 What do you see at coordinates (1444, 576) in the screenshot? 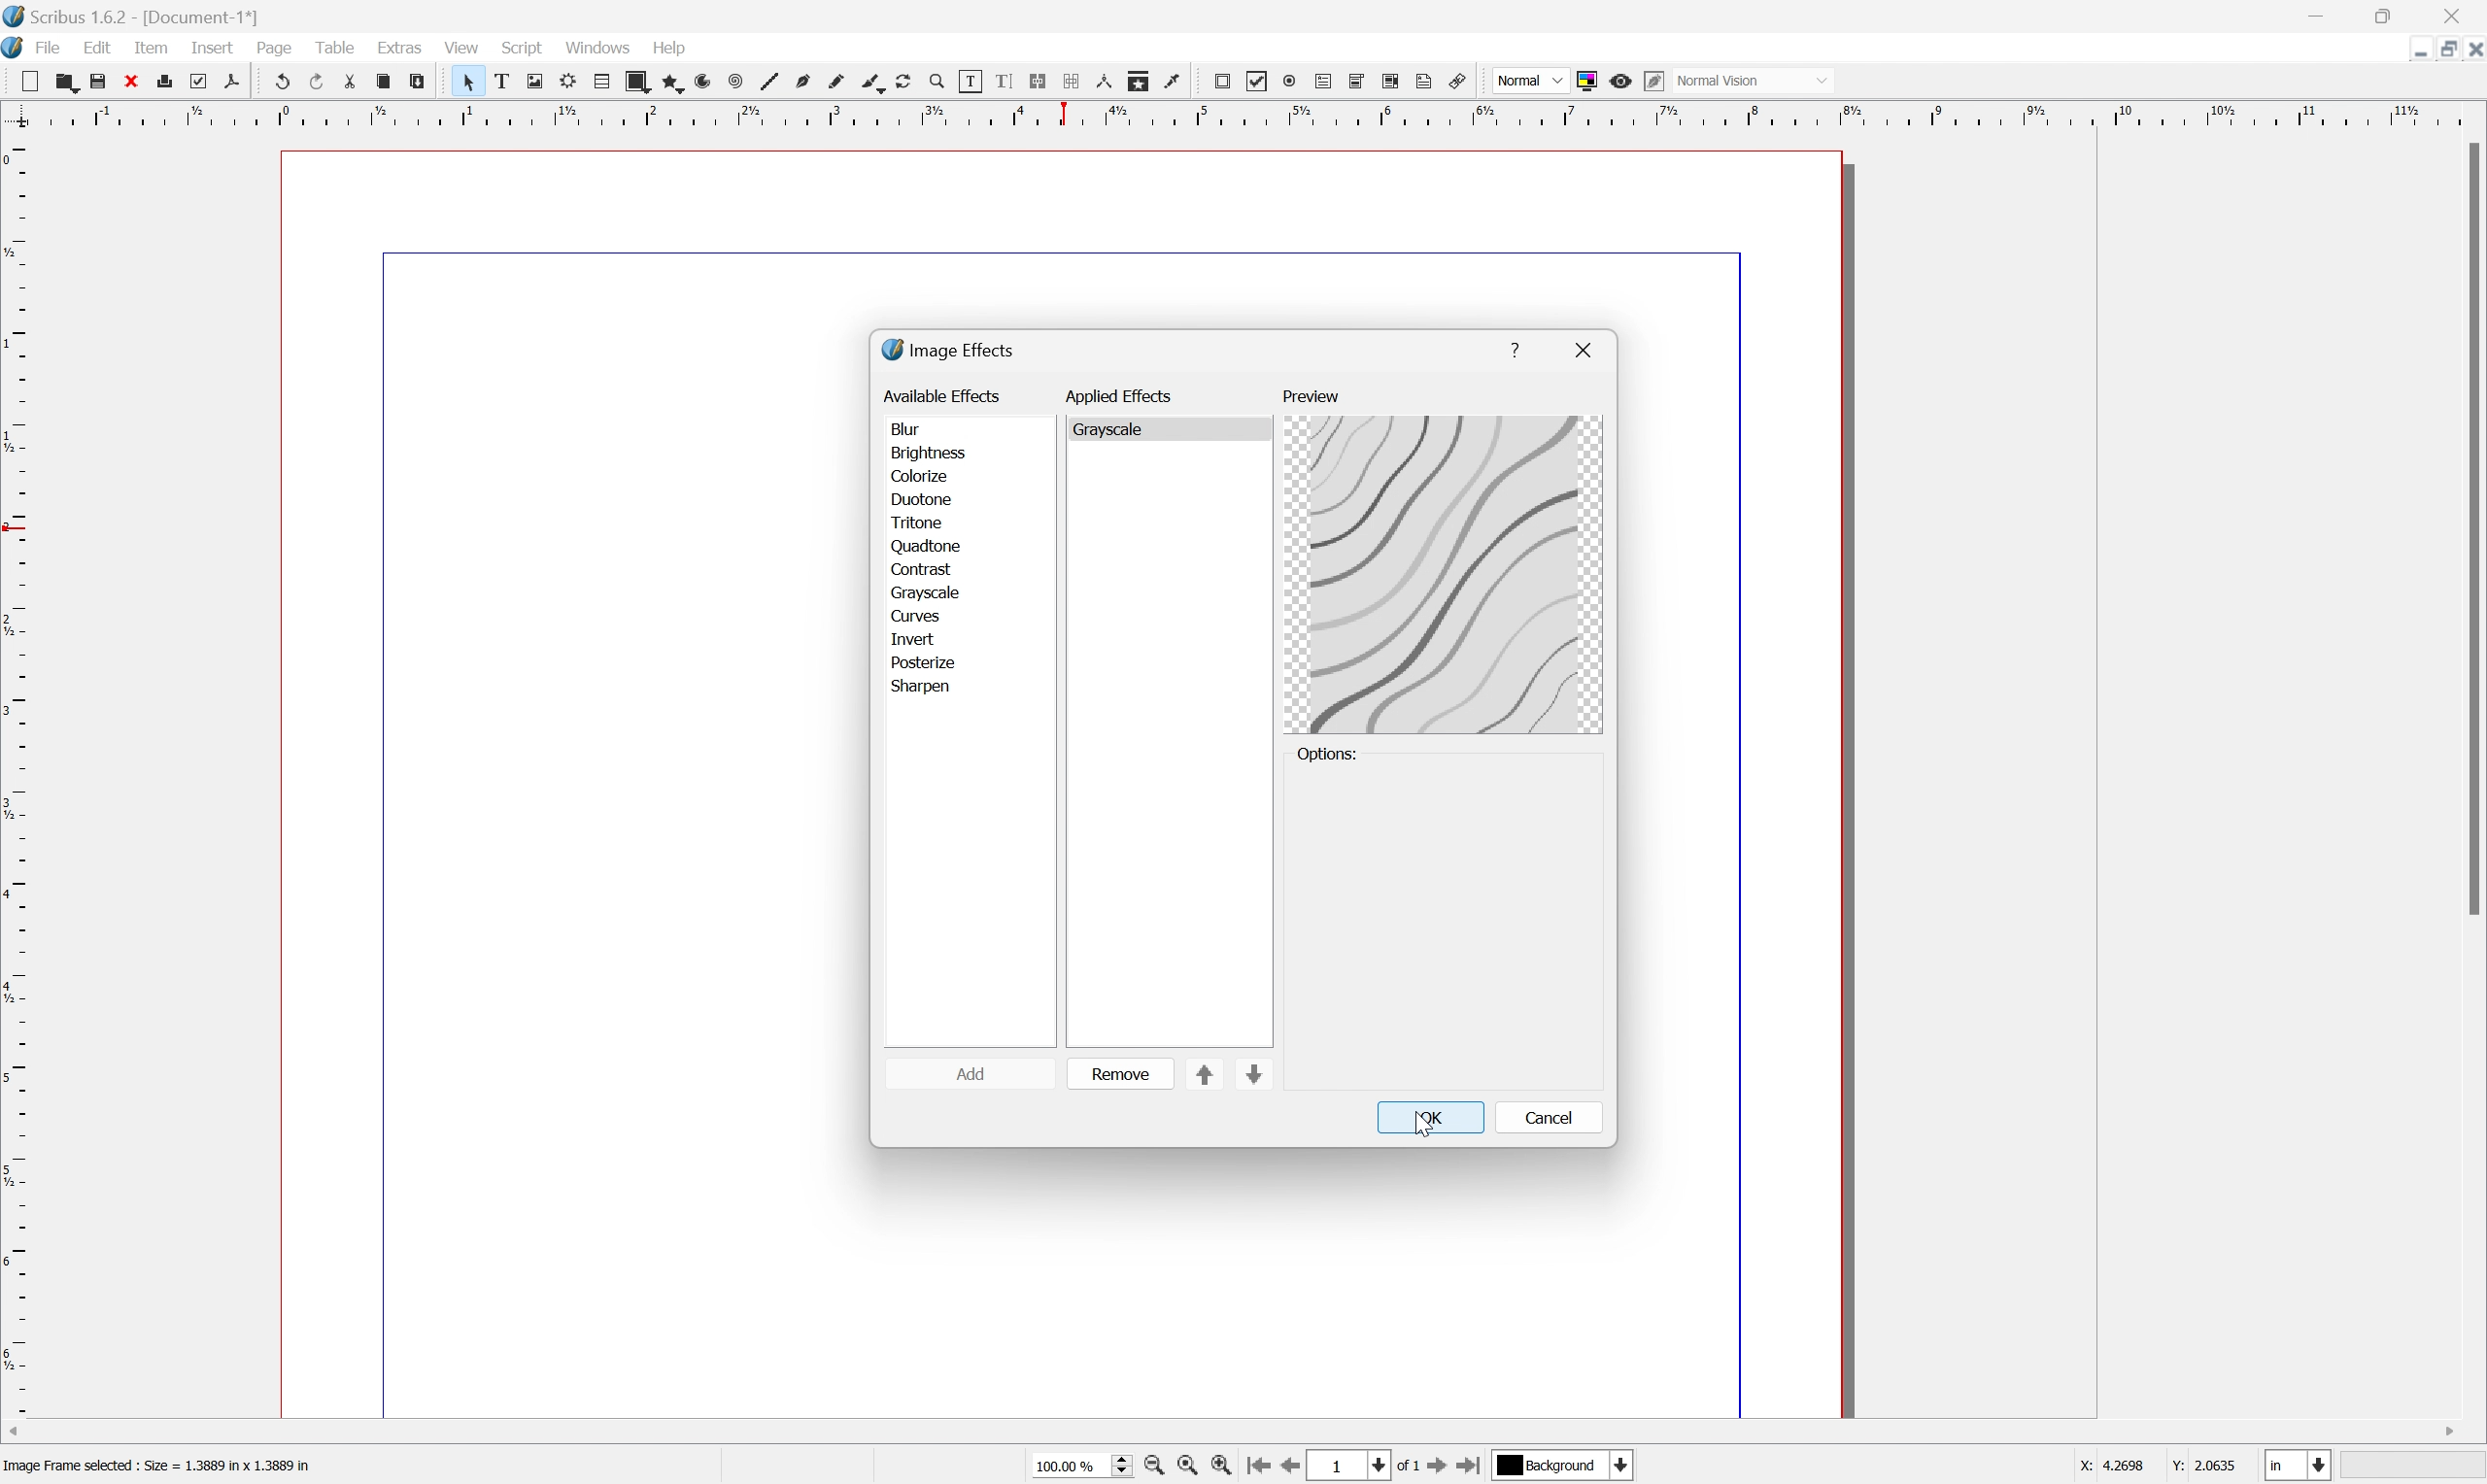
I see `preview` at bounding box center [1444, 576].